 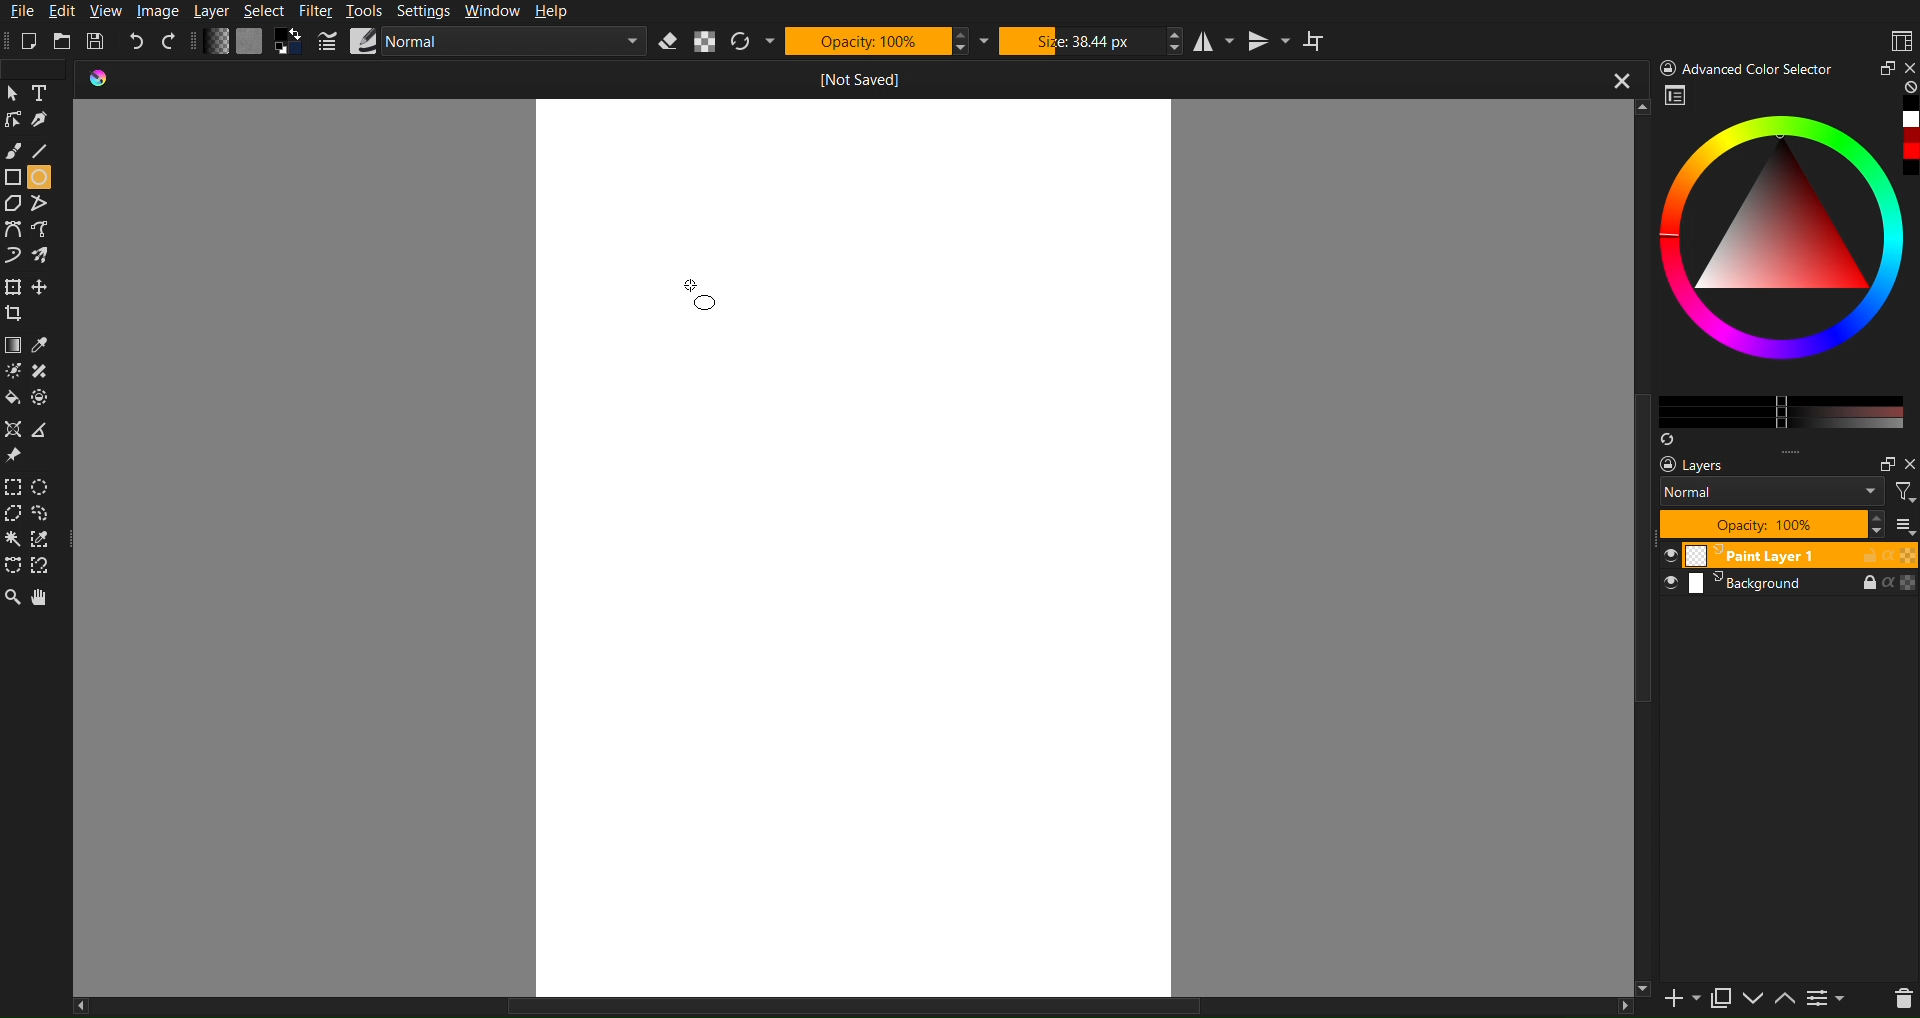 I want to click on Zoom , so click(x=12, y=596).